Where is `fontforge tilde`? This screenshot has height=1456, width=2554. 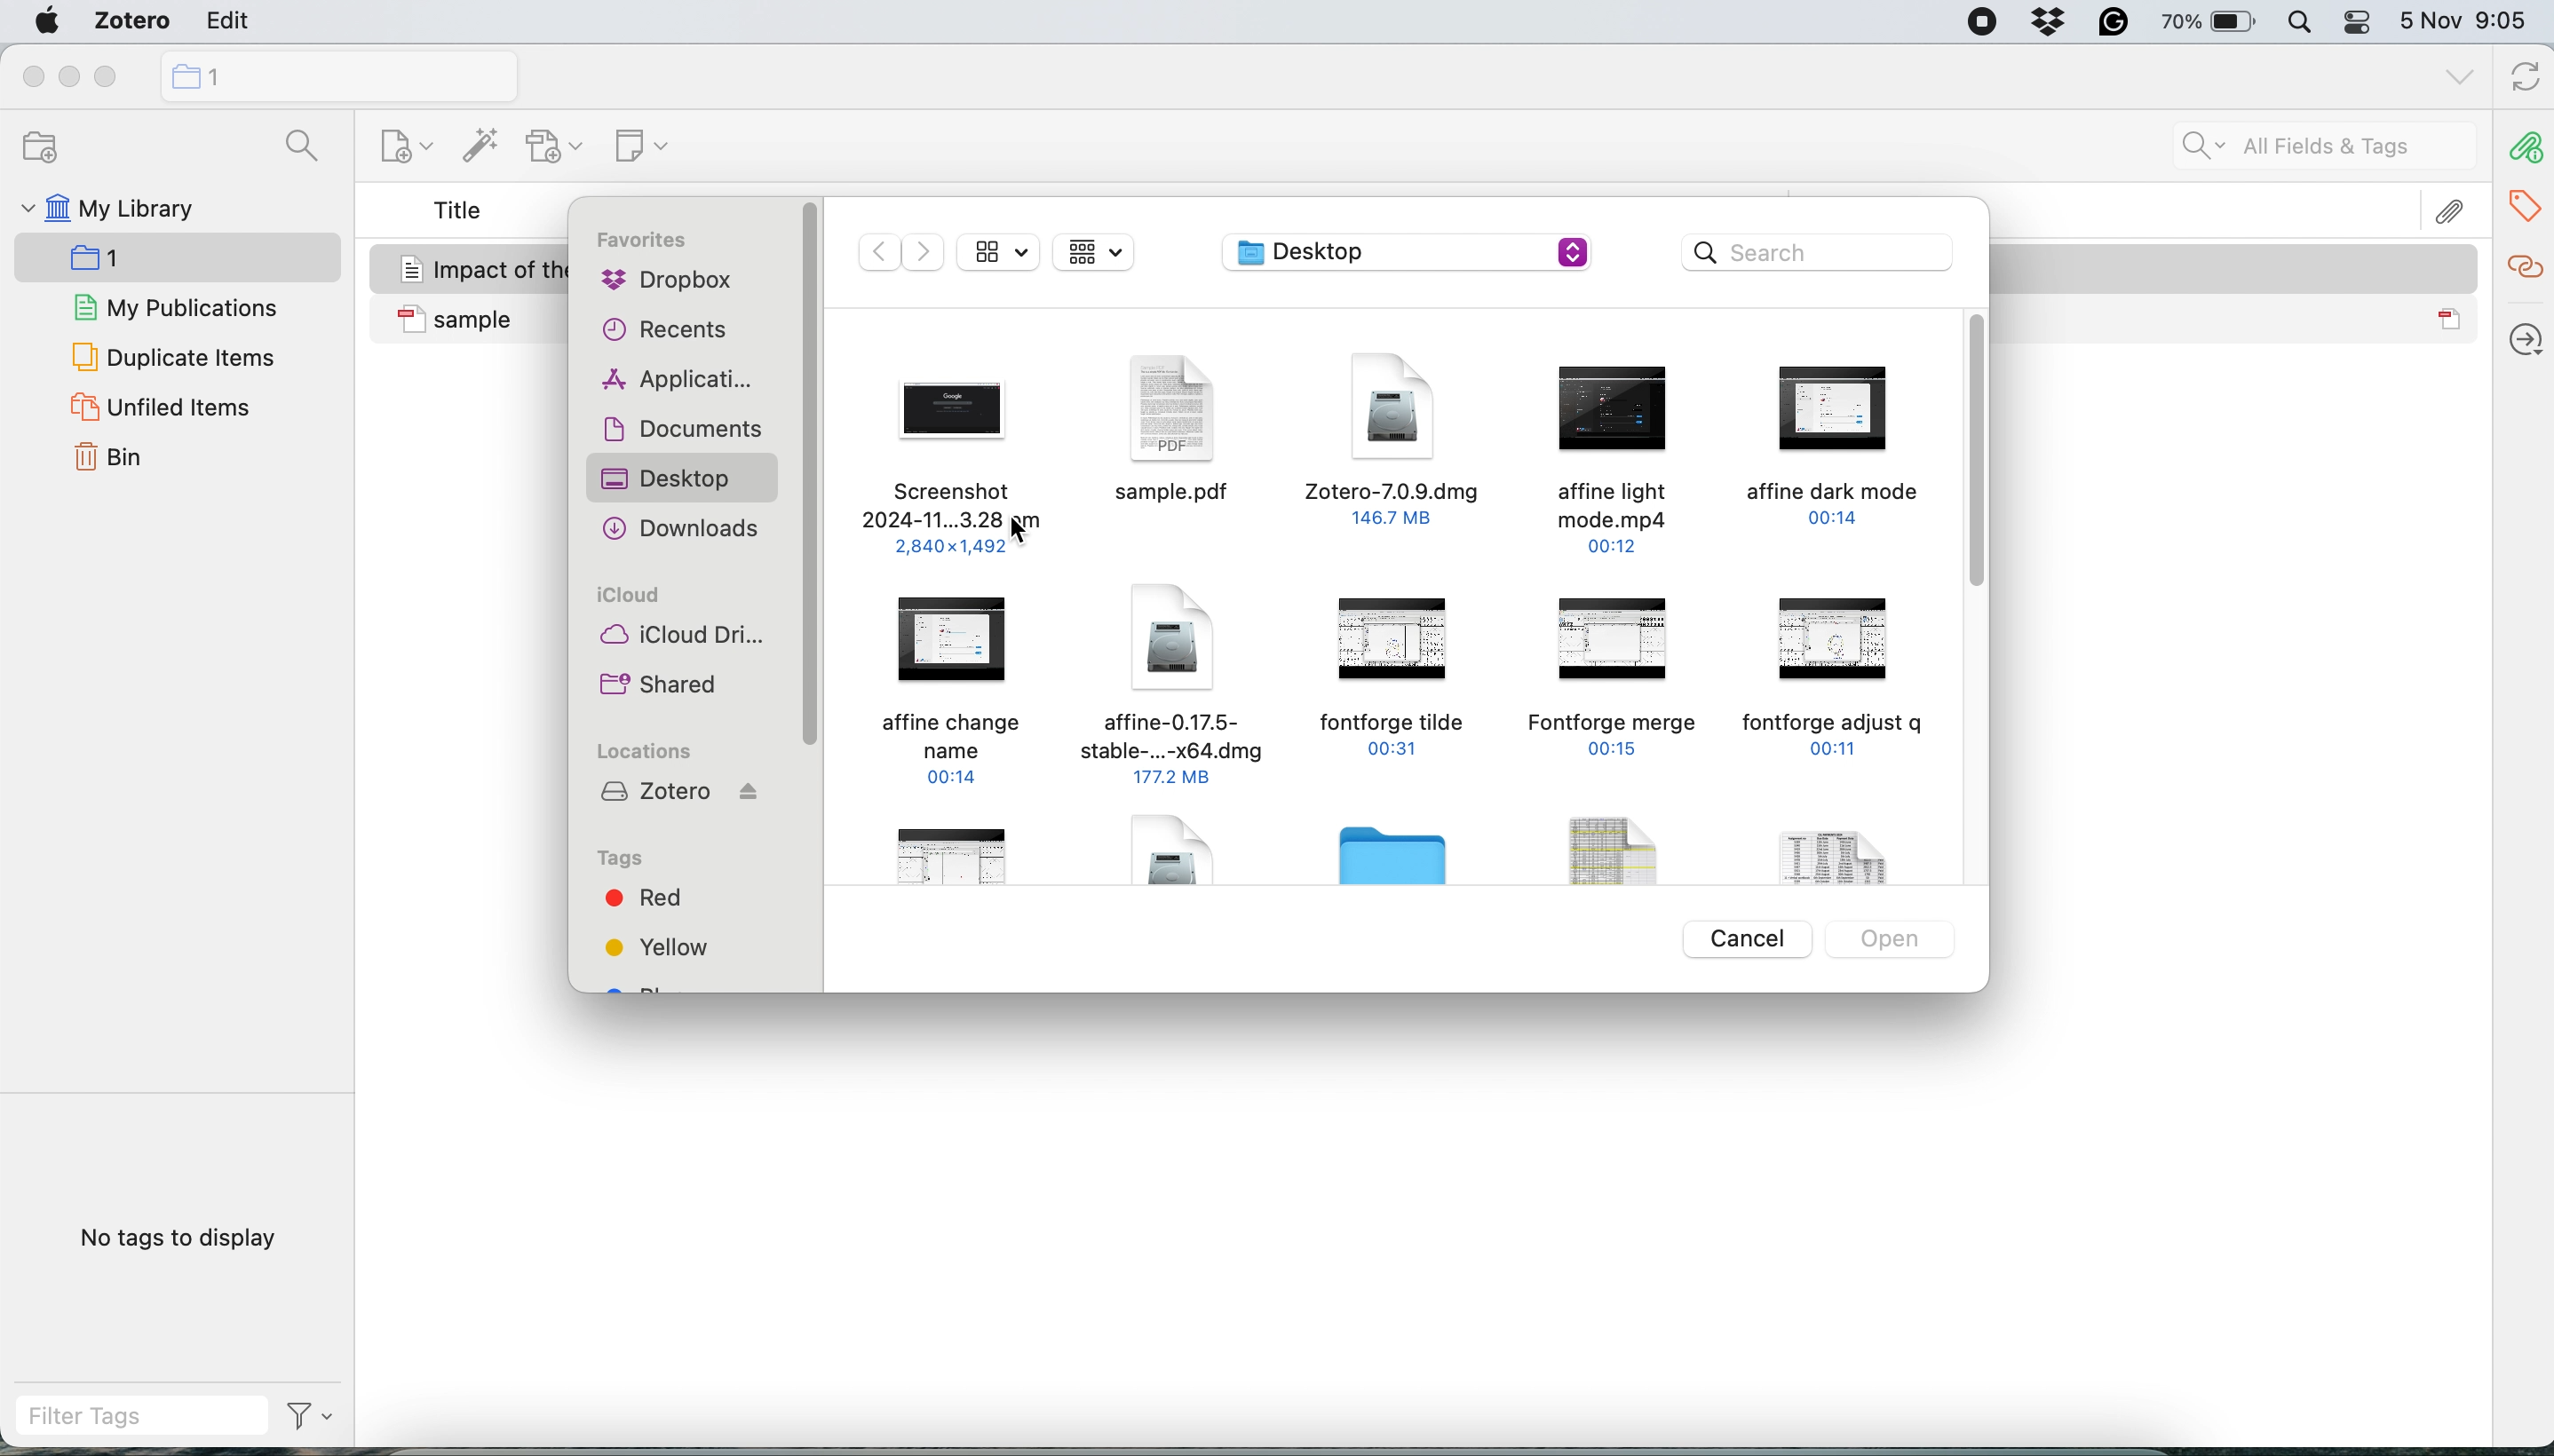 fontforge tilde is located at coordinates (1394, 687).